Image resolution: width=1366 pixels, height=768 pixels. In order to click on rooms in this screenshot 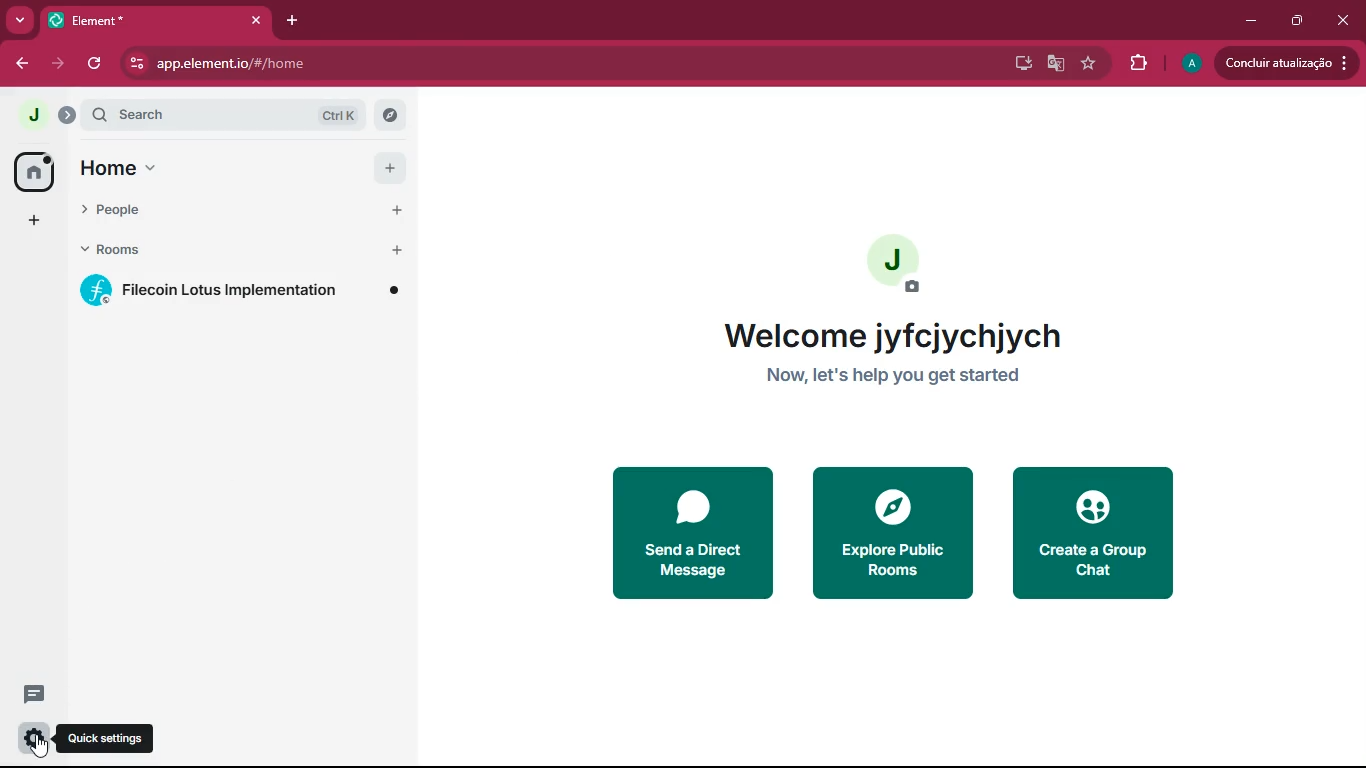, I will do `click(237, 252)`.